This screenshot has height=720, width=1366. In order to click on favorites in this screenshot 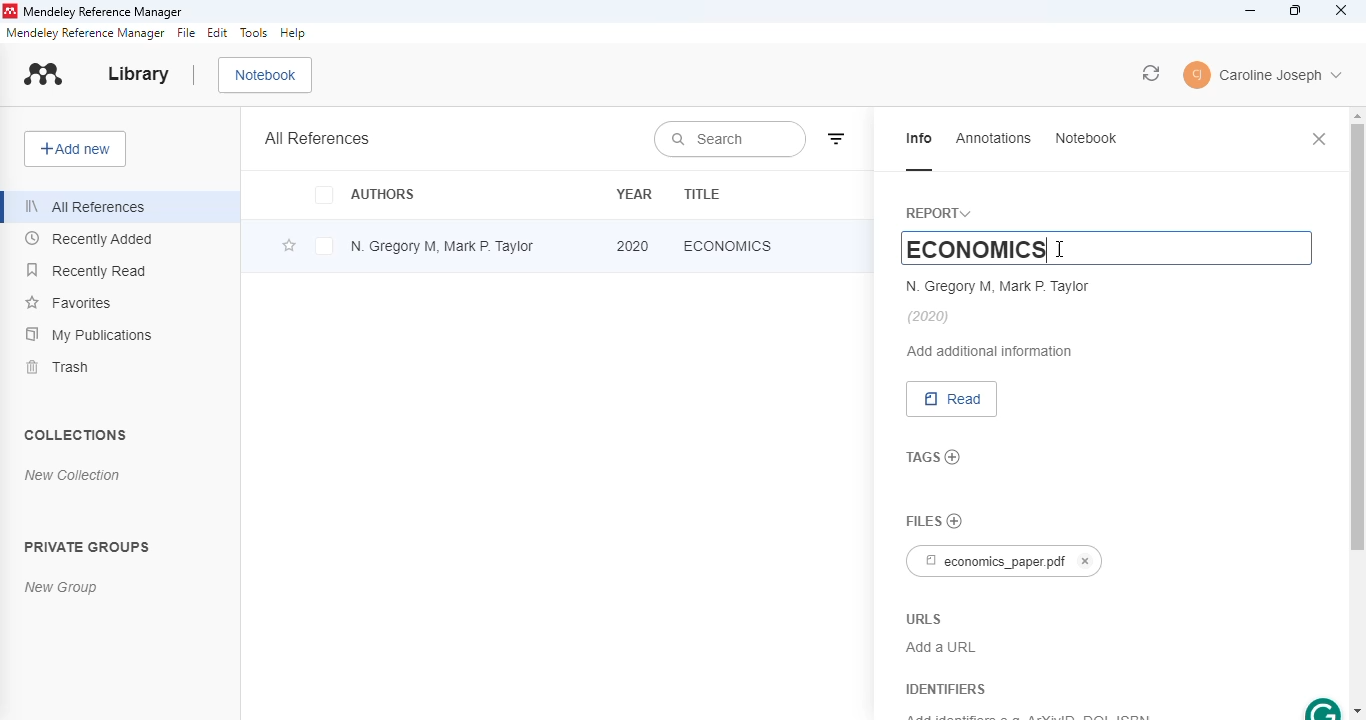, I will do `click(69, 302)`.